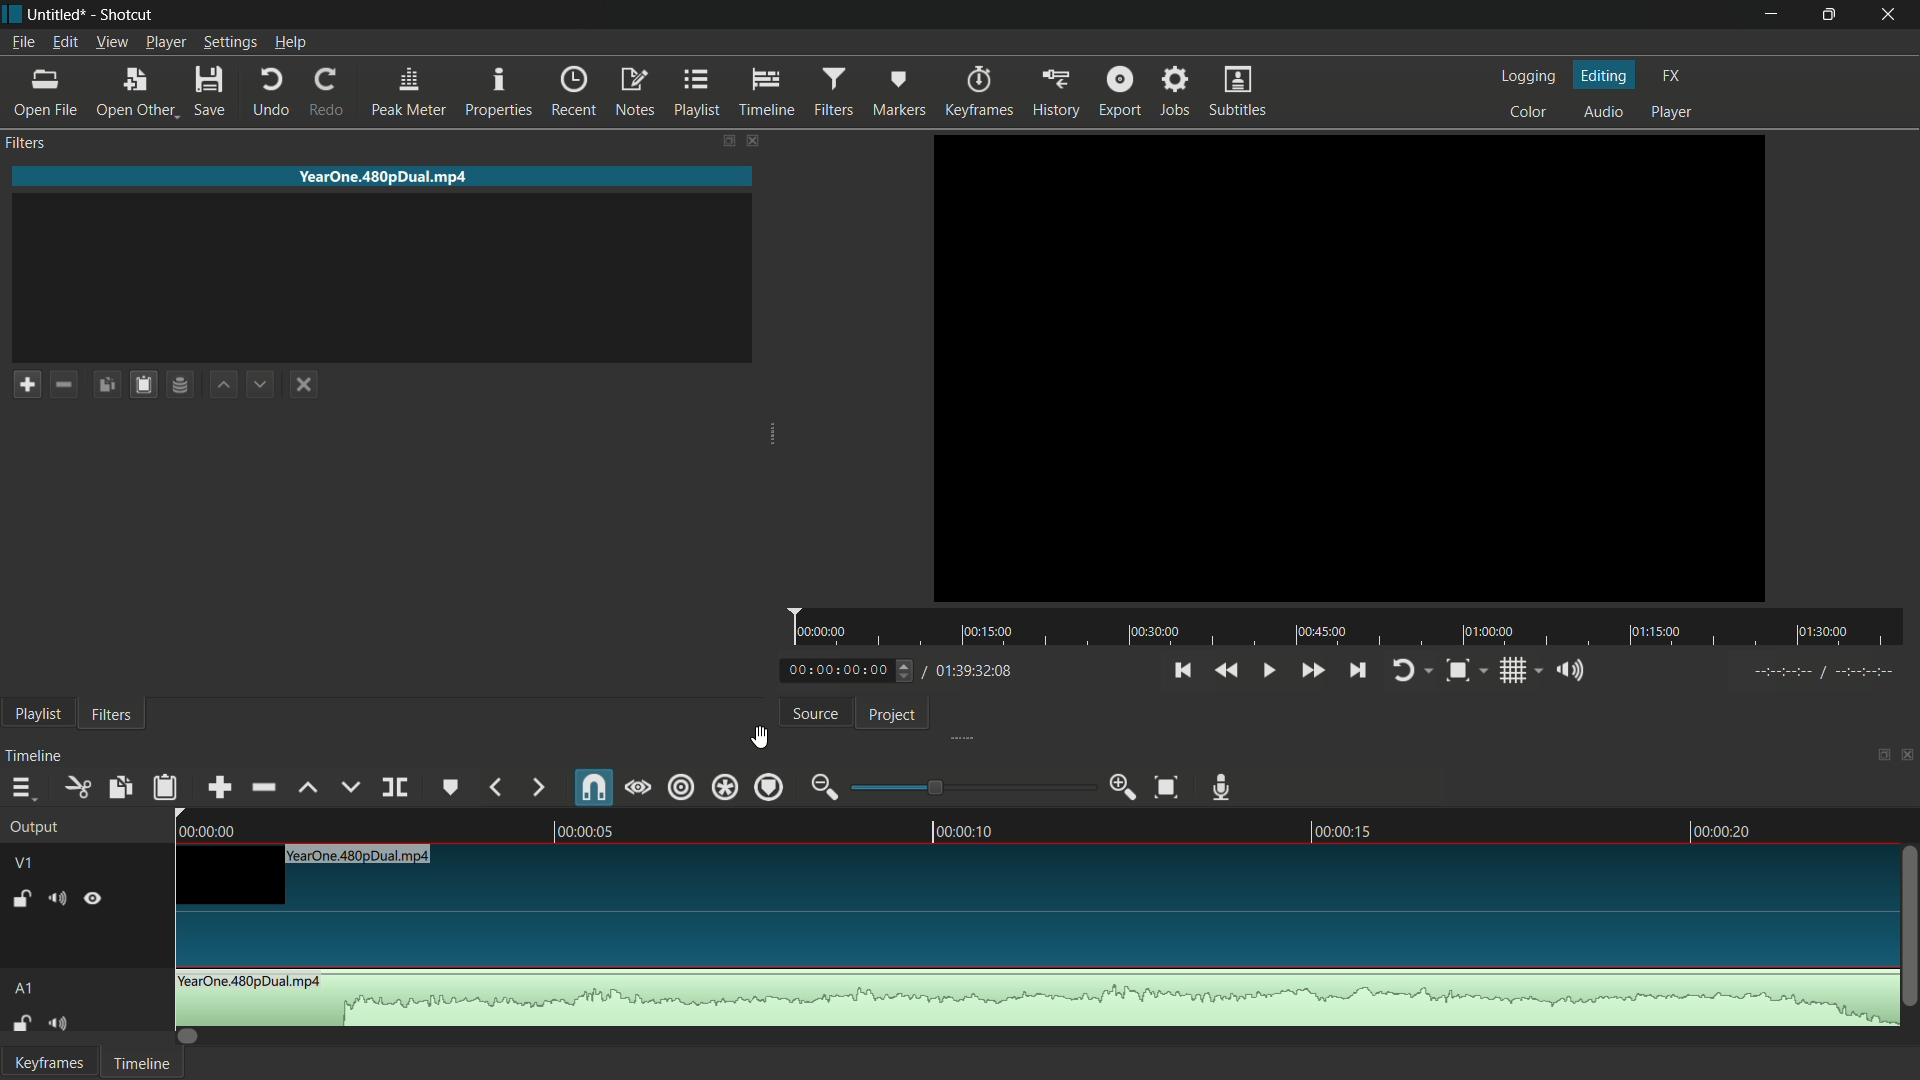 This screenshot has height=1080, width=1920. What do you see at coordinates (498, 93) in the screenshot?
I see `properties` at bounding box center [498, 93].